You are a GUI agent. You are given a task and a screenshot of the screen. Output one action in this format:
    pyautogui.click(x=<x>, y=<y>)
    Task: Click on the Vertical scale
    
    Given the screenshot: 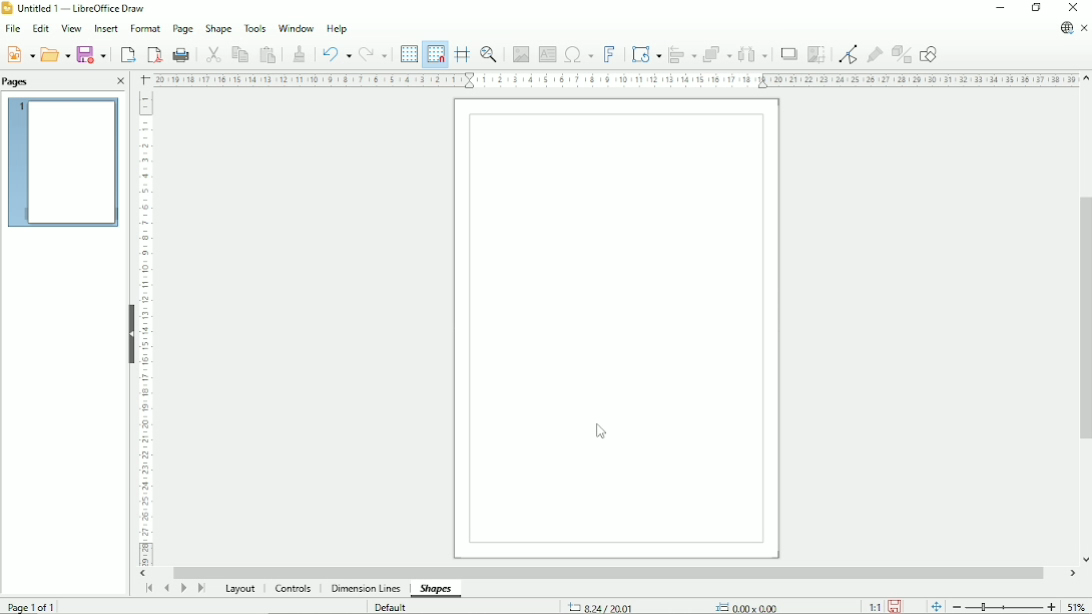 What is the action you would take?
    pyautogui.click(x=147, y=330)
    